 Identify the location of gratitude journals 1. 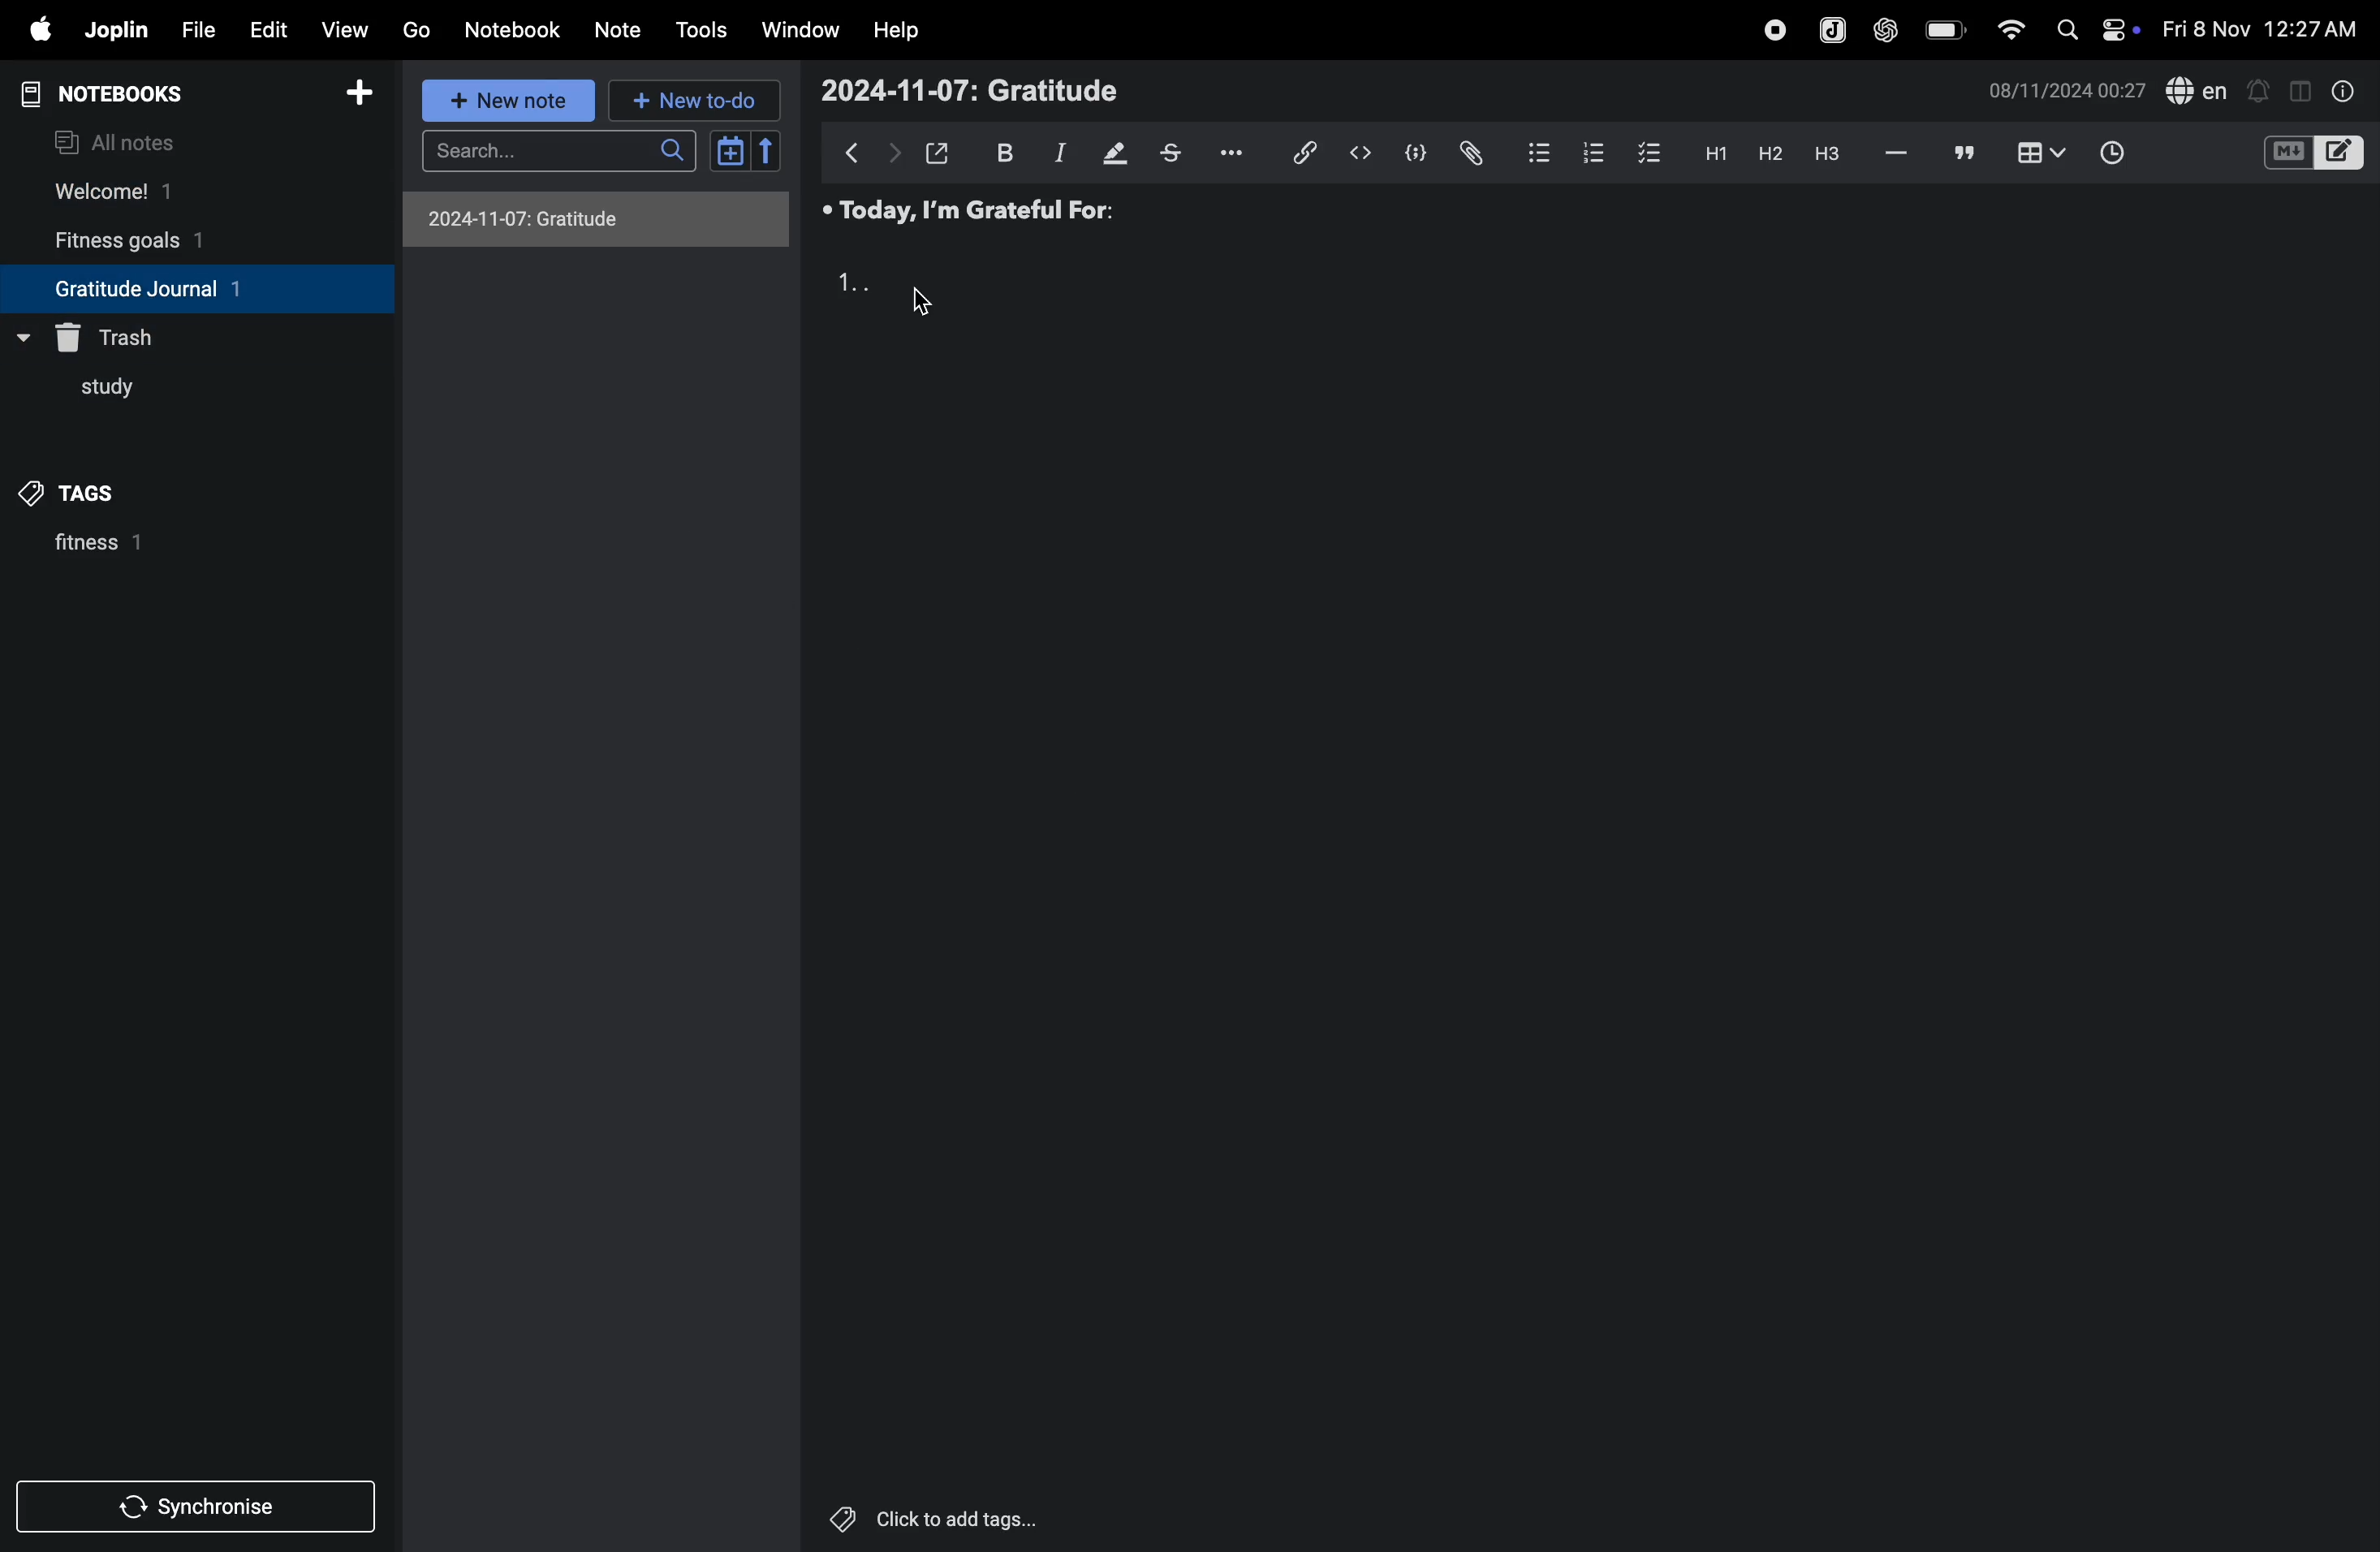
(178, 288).